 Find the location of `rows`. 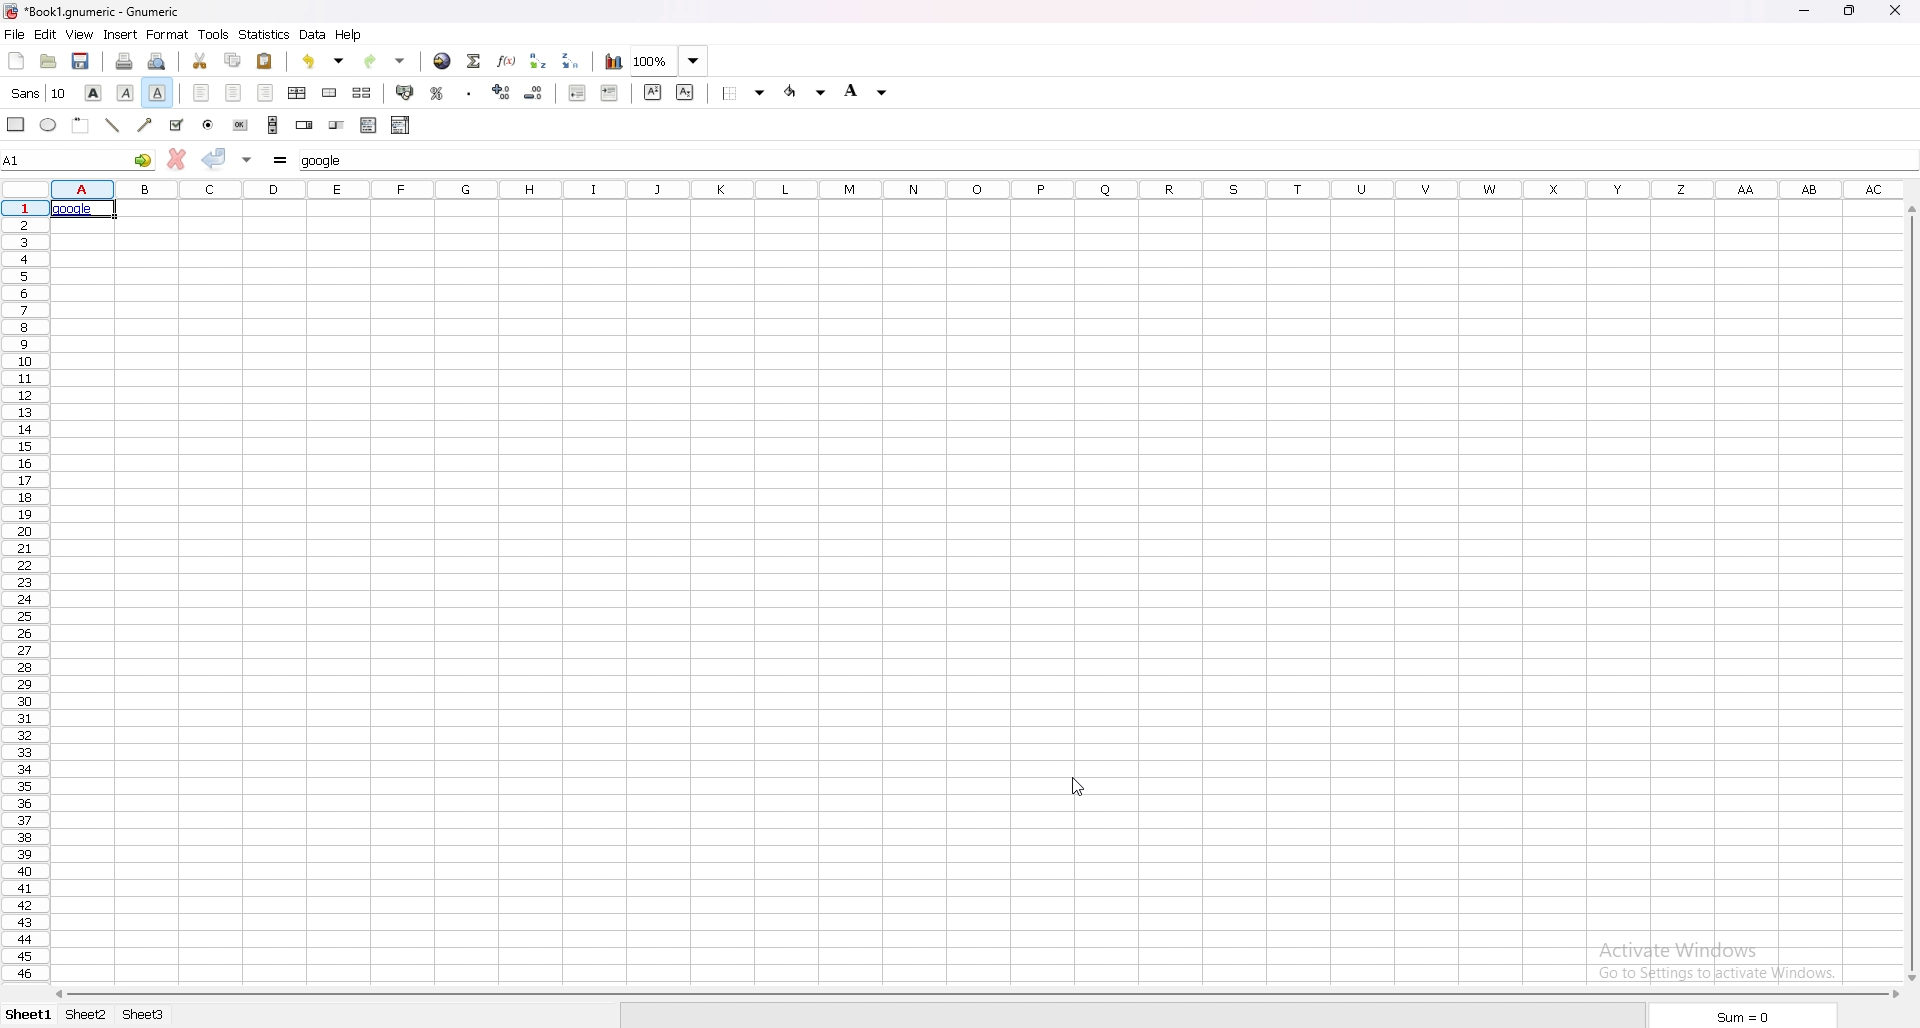

rows is located at coordinates (27, 591).